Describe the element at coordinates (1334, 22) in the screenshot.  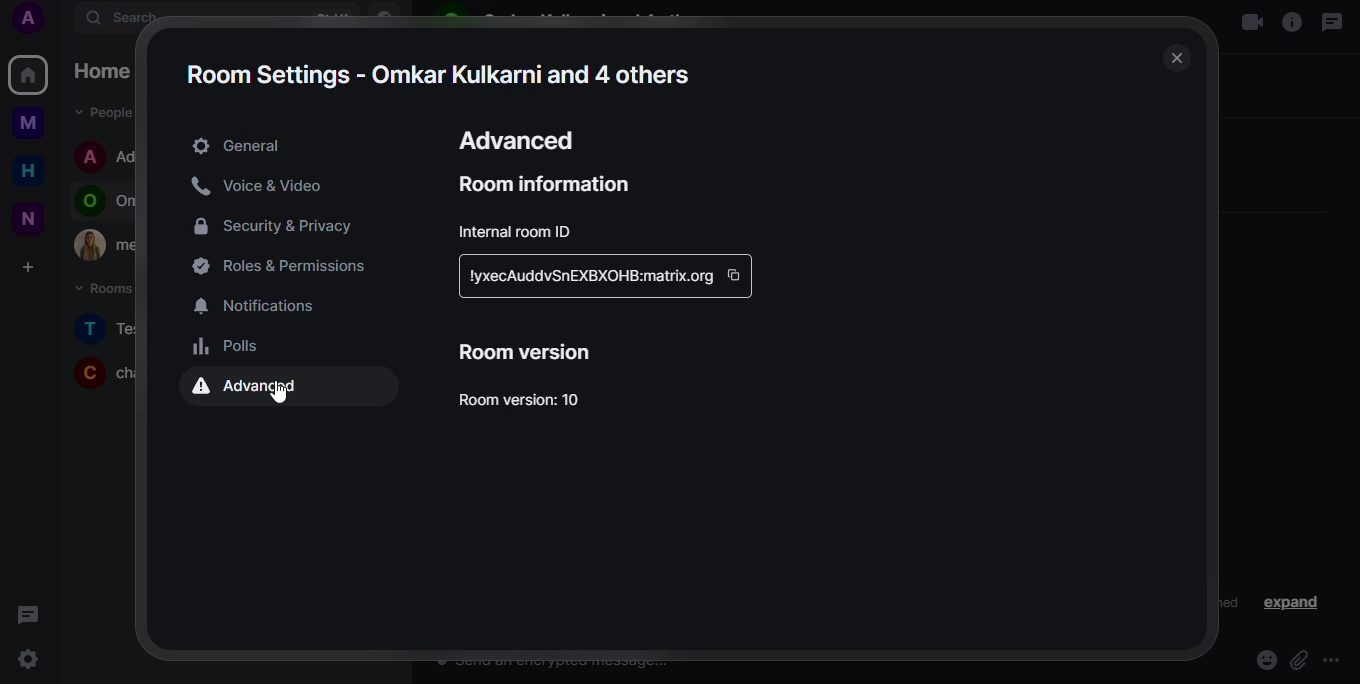
I see `message` at that location.